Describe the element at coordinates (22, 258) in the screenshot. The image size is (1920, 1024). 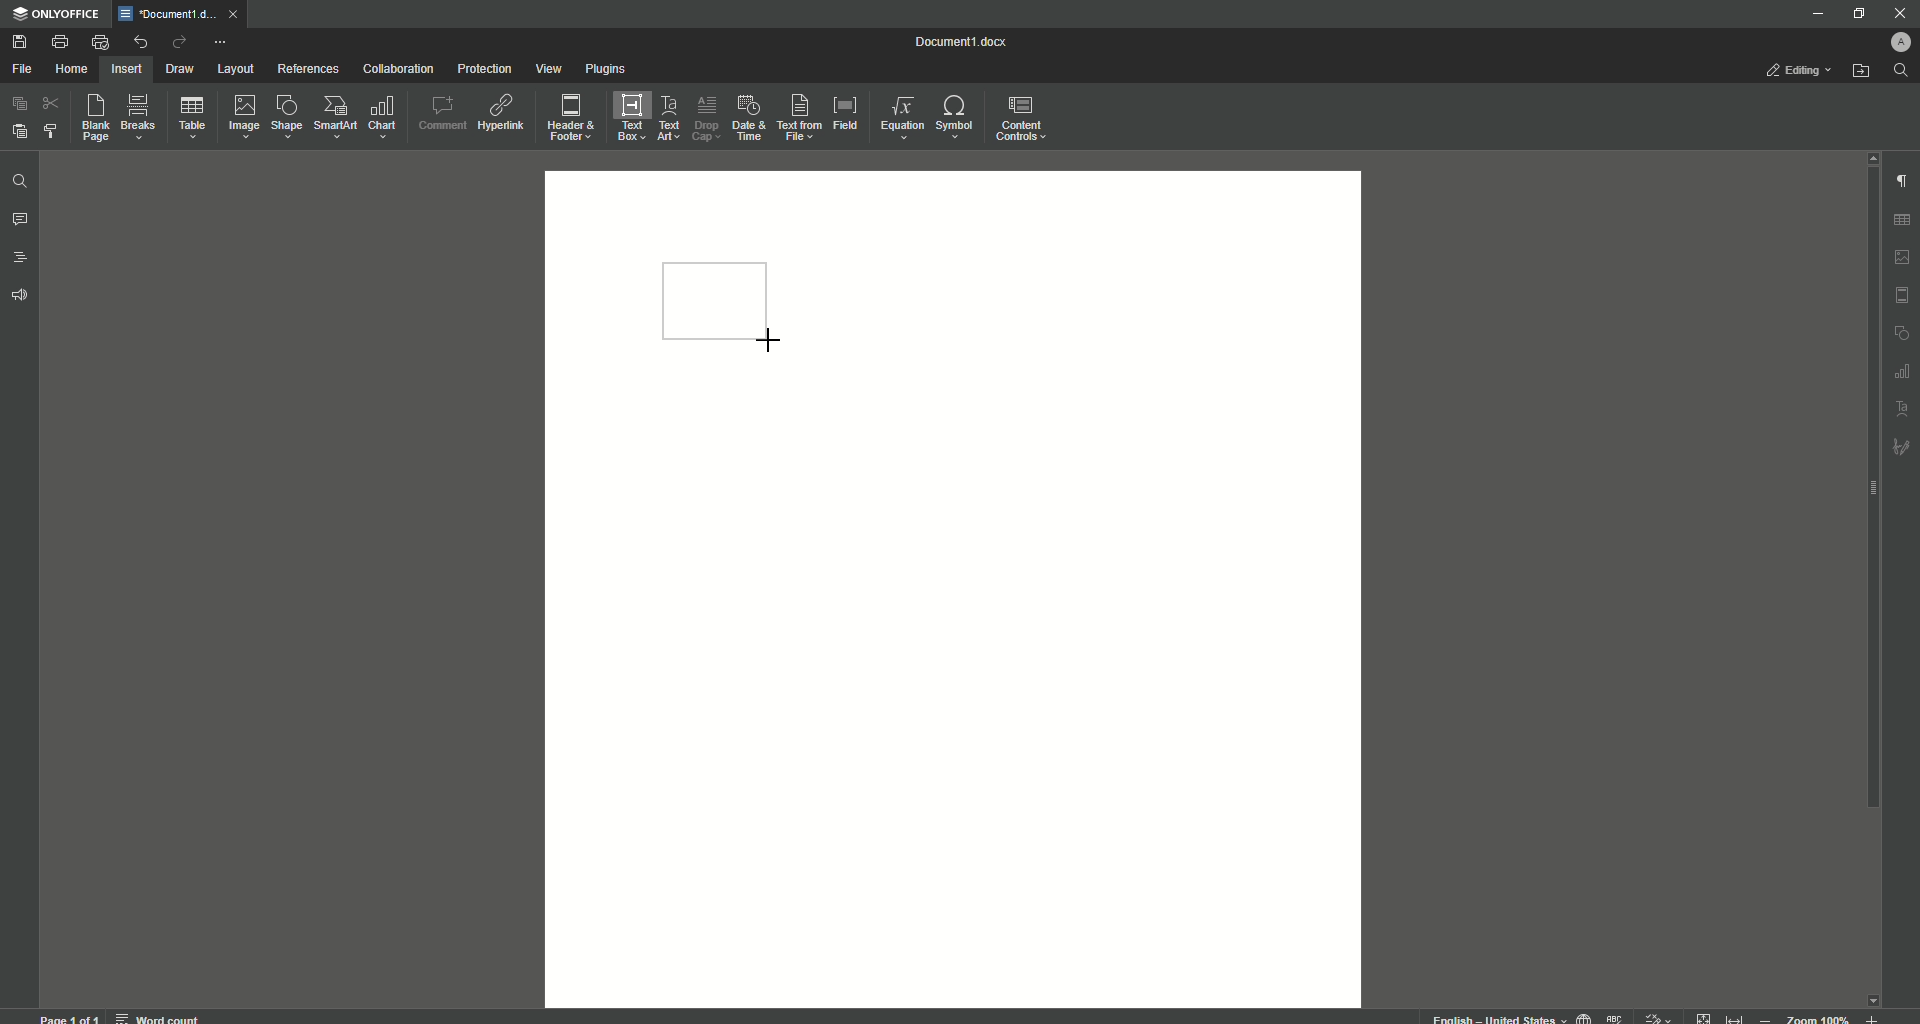
I see `Headings` at that location.